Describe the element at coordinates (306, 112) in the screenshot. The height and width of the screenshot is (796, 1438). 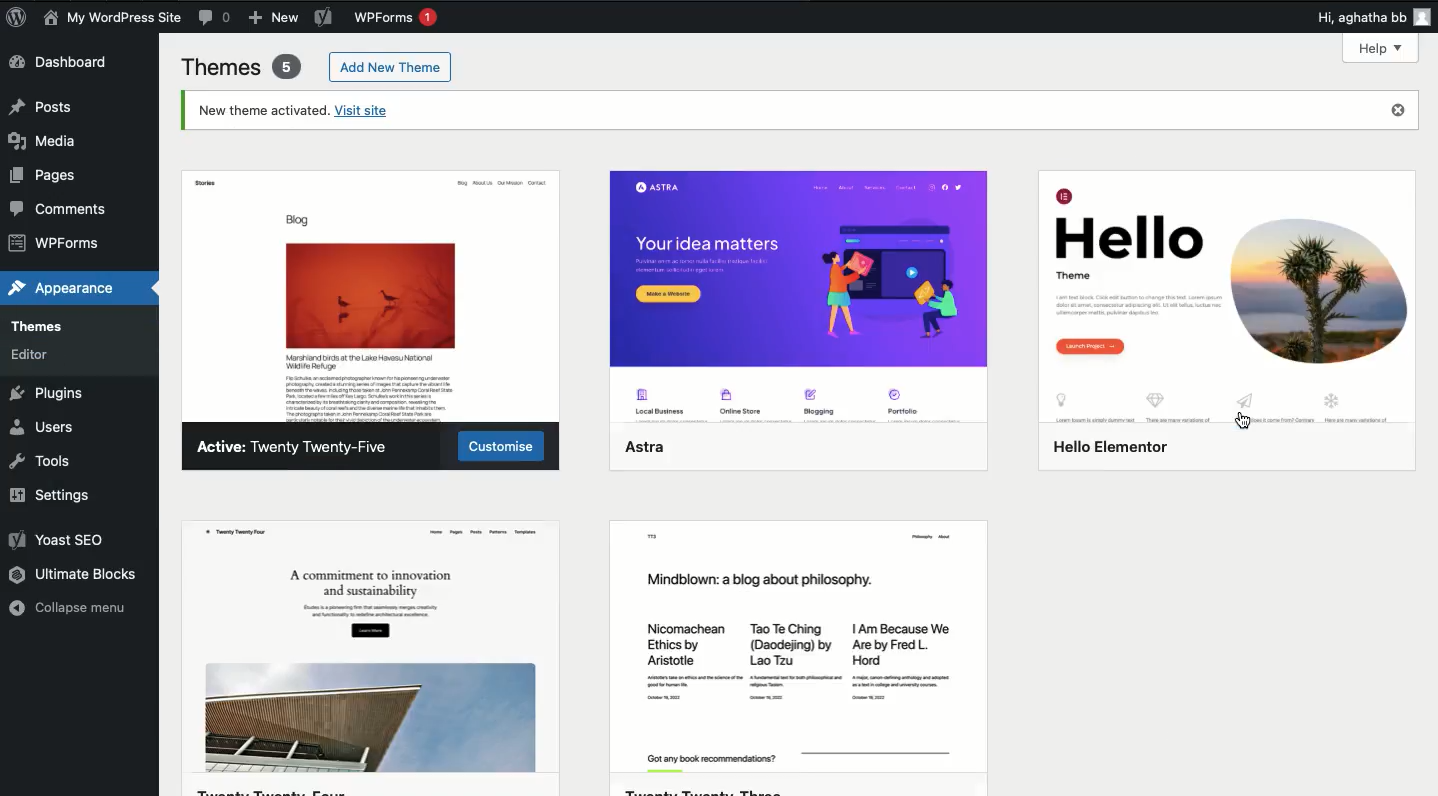
I see `New theme activated` at that location.